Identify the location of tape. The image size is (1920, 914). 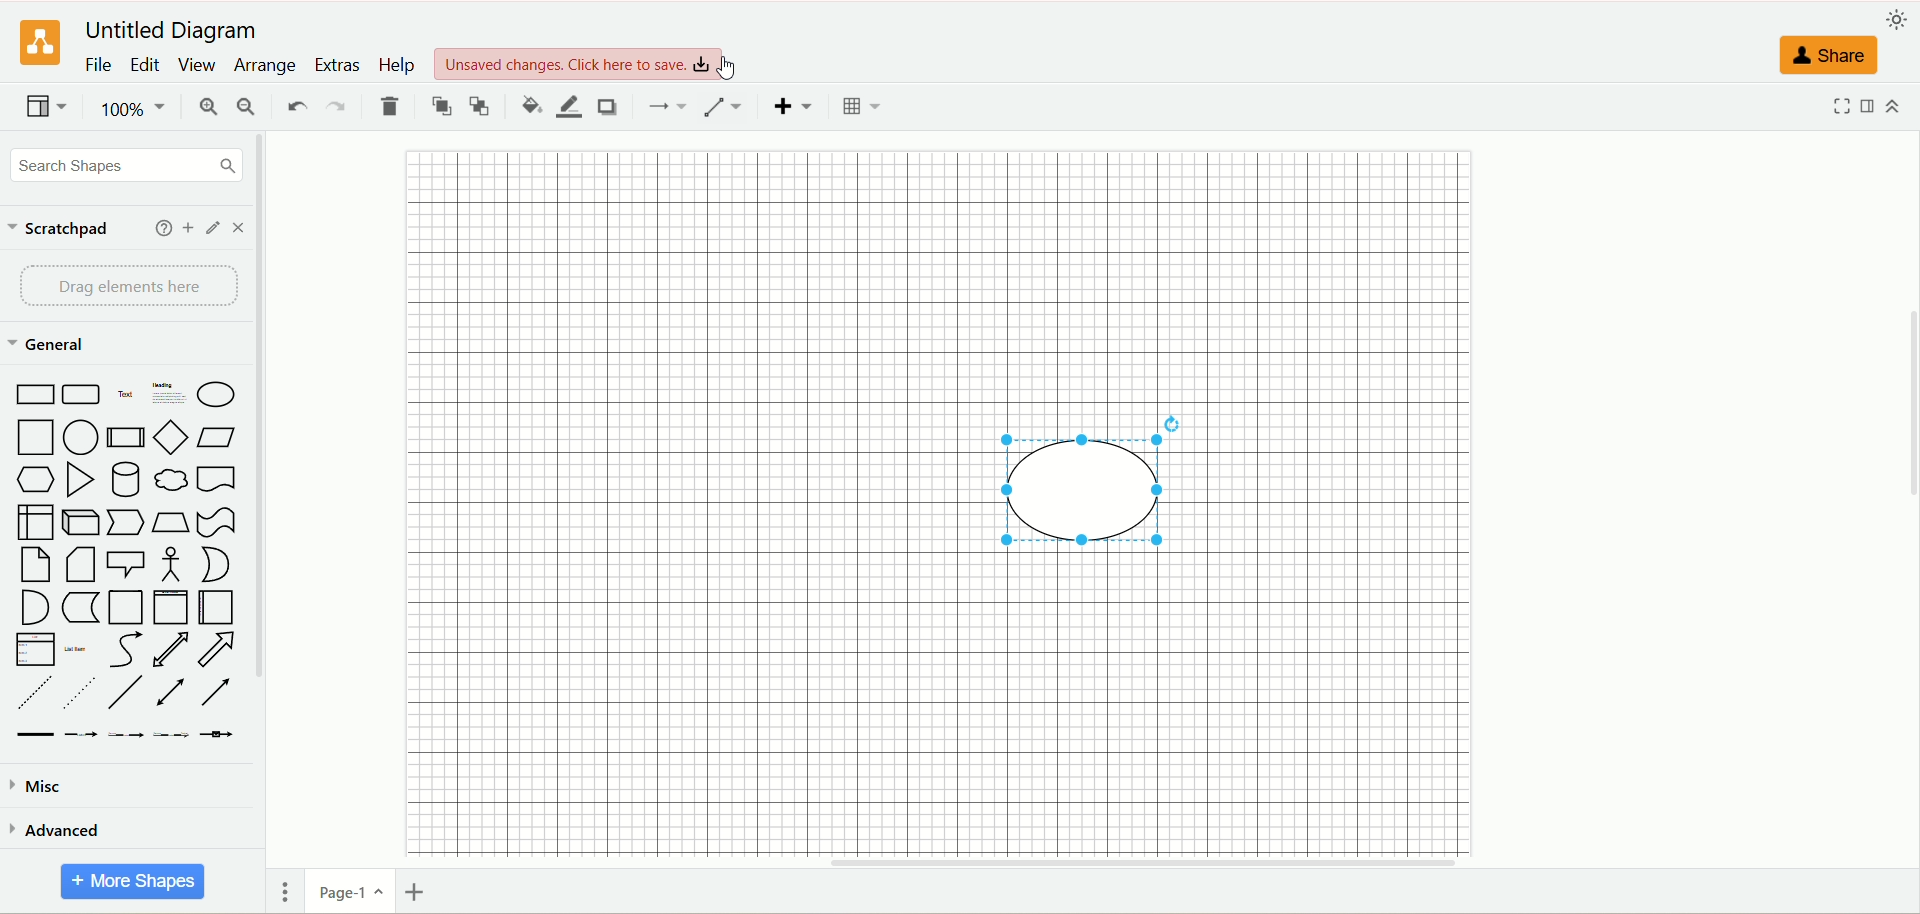
(215, 519).